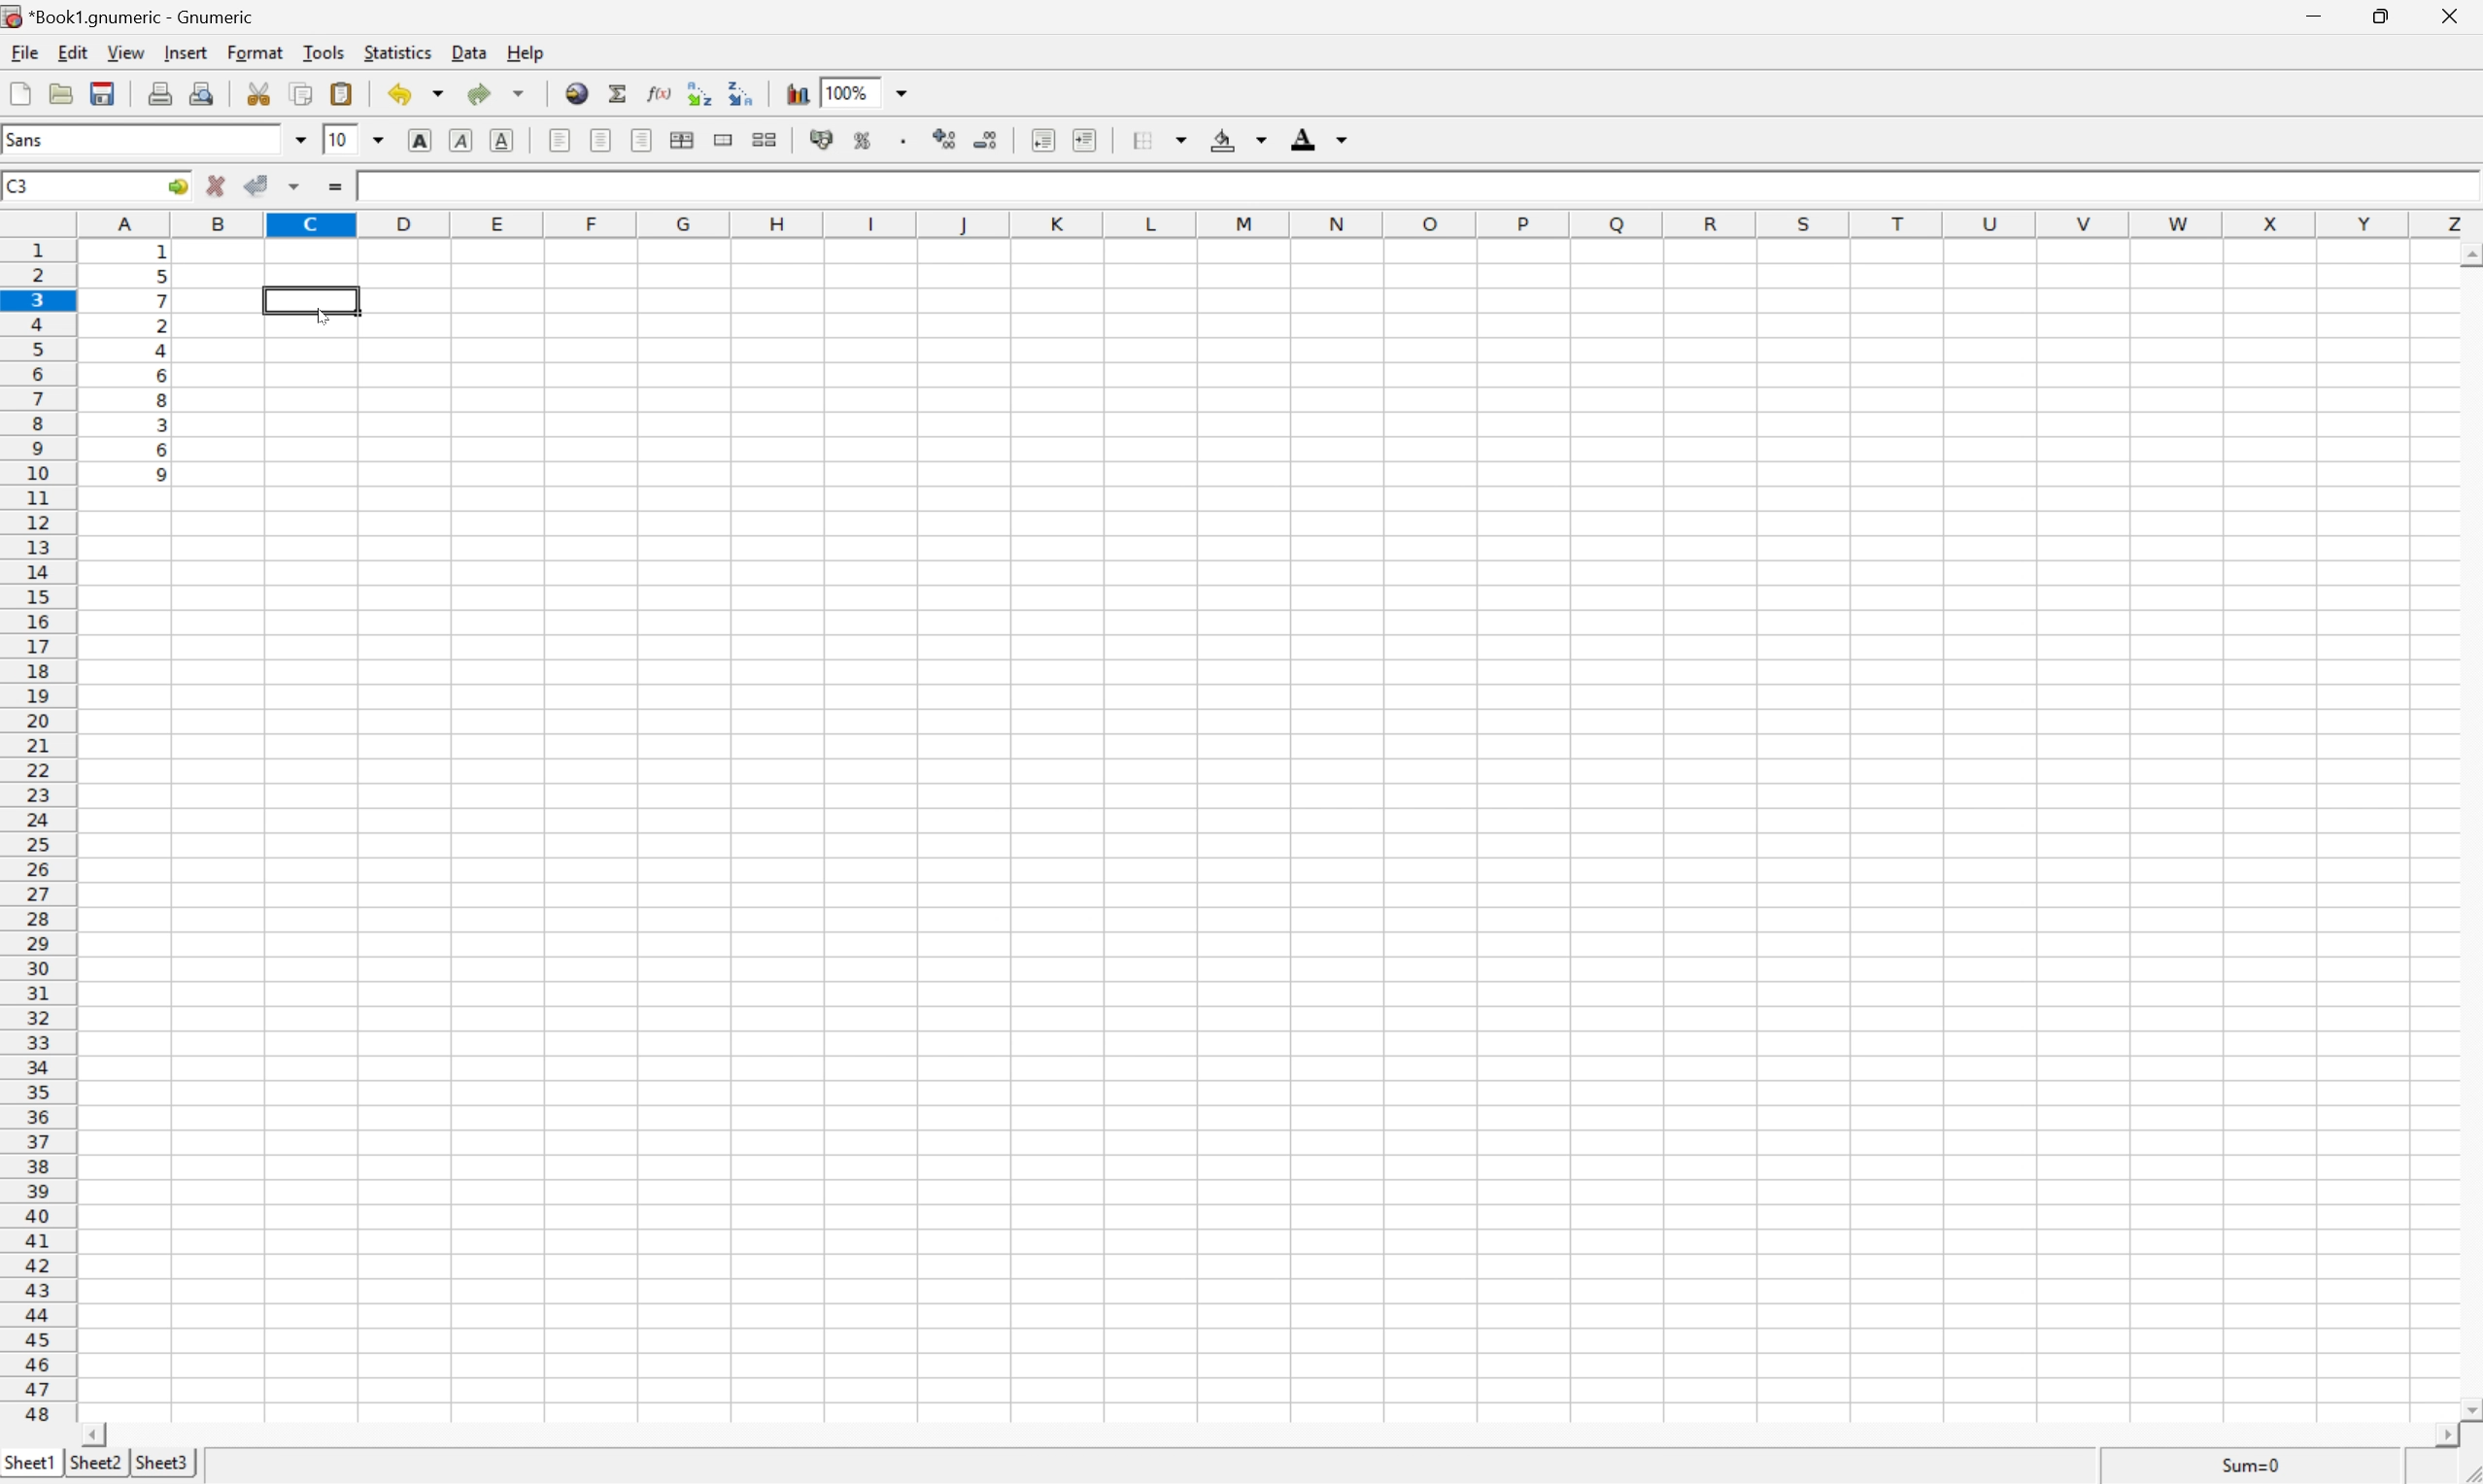 The width and height of the screenshot is (2483, 1484). Describe the element at coordinates (379, 139) in the screenshot. I see `drop down` at that location.